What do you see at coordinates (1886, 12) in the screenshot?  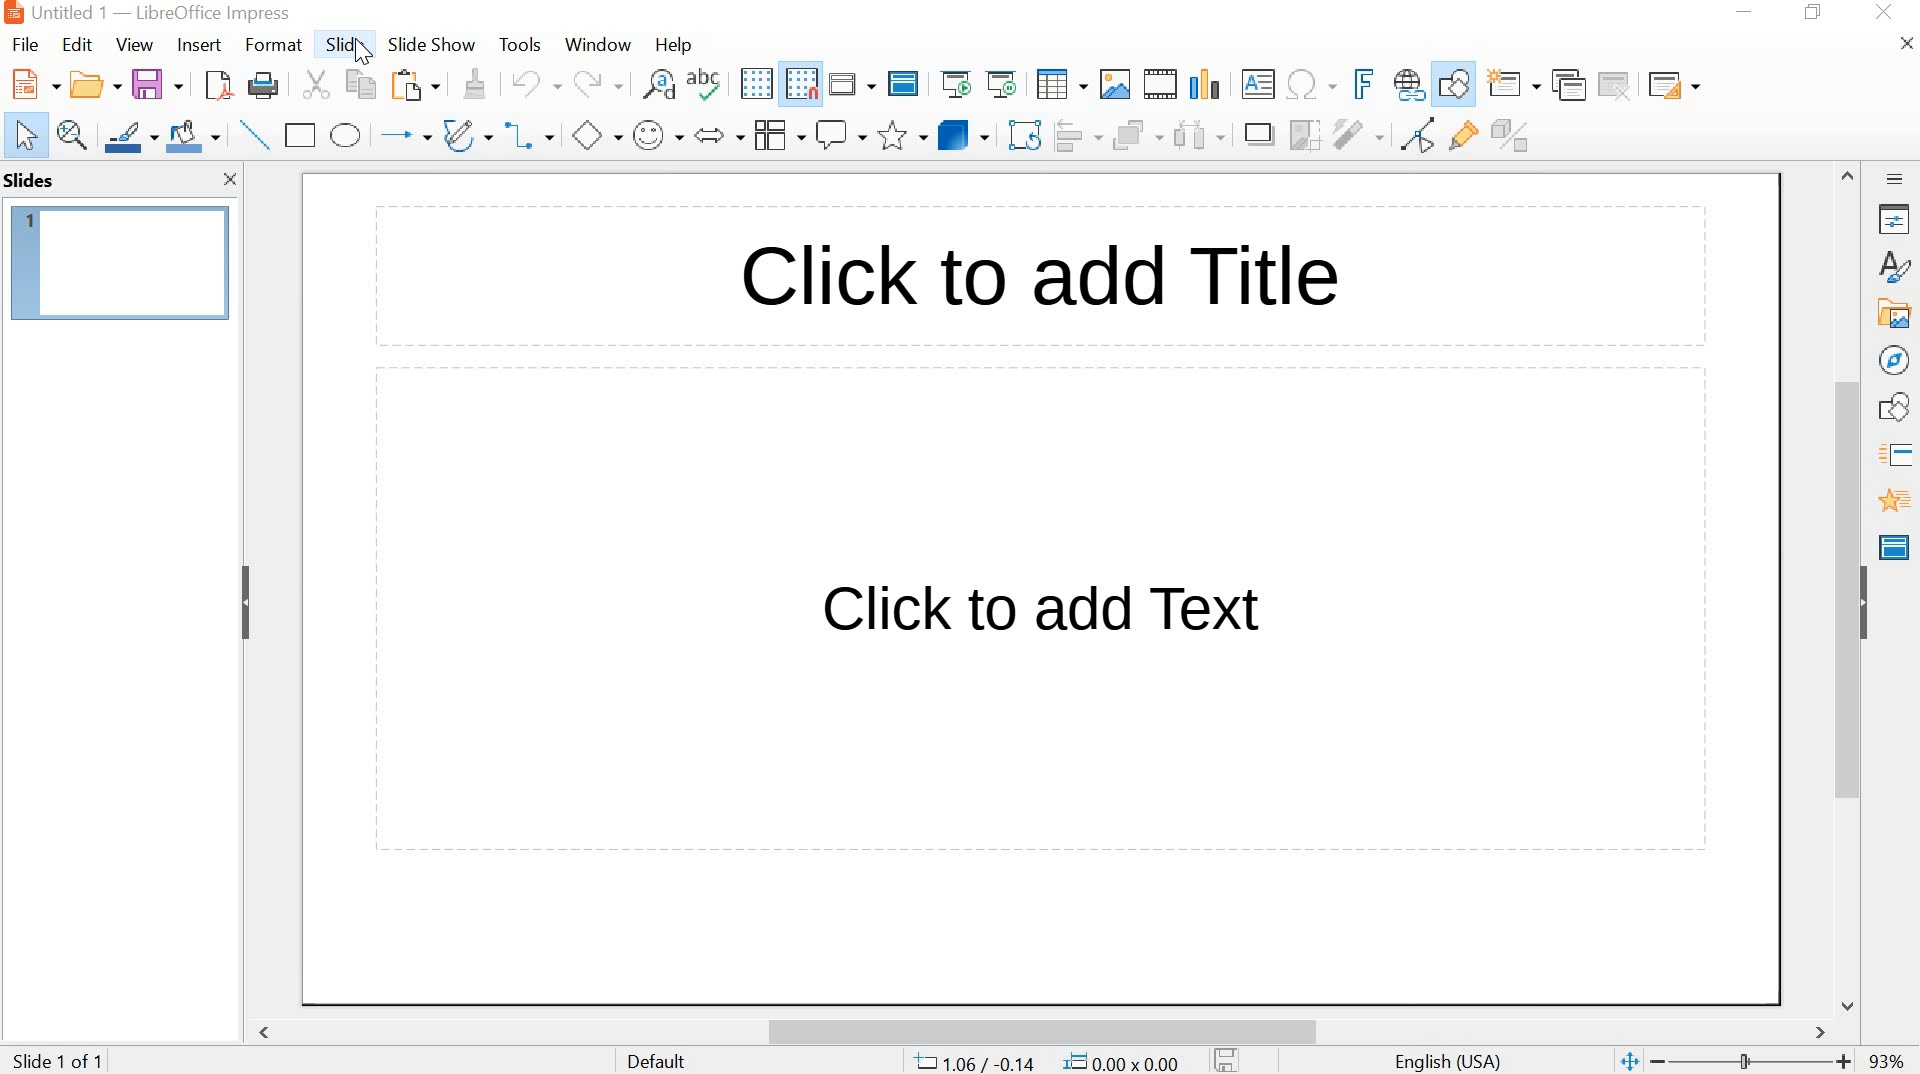 I see `CLOSE` at bounding box center [1886, 12].